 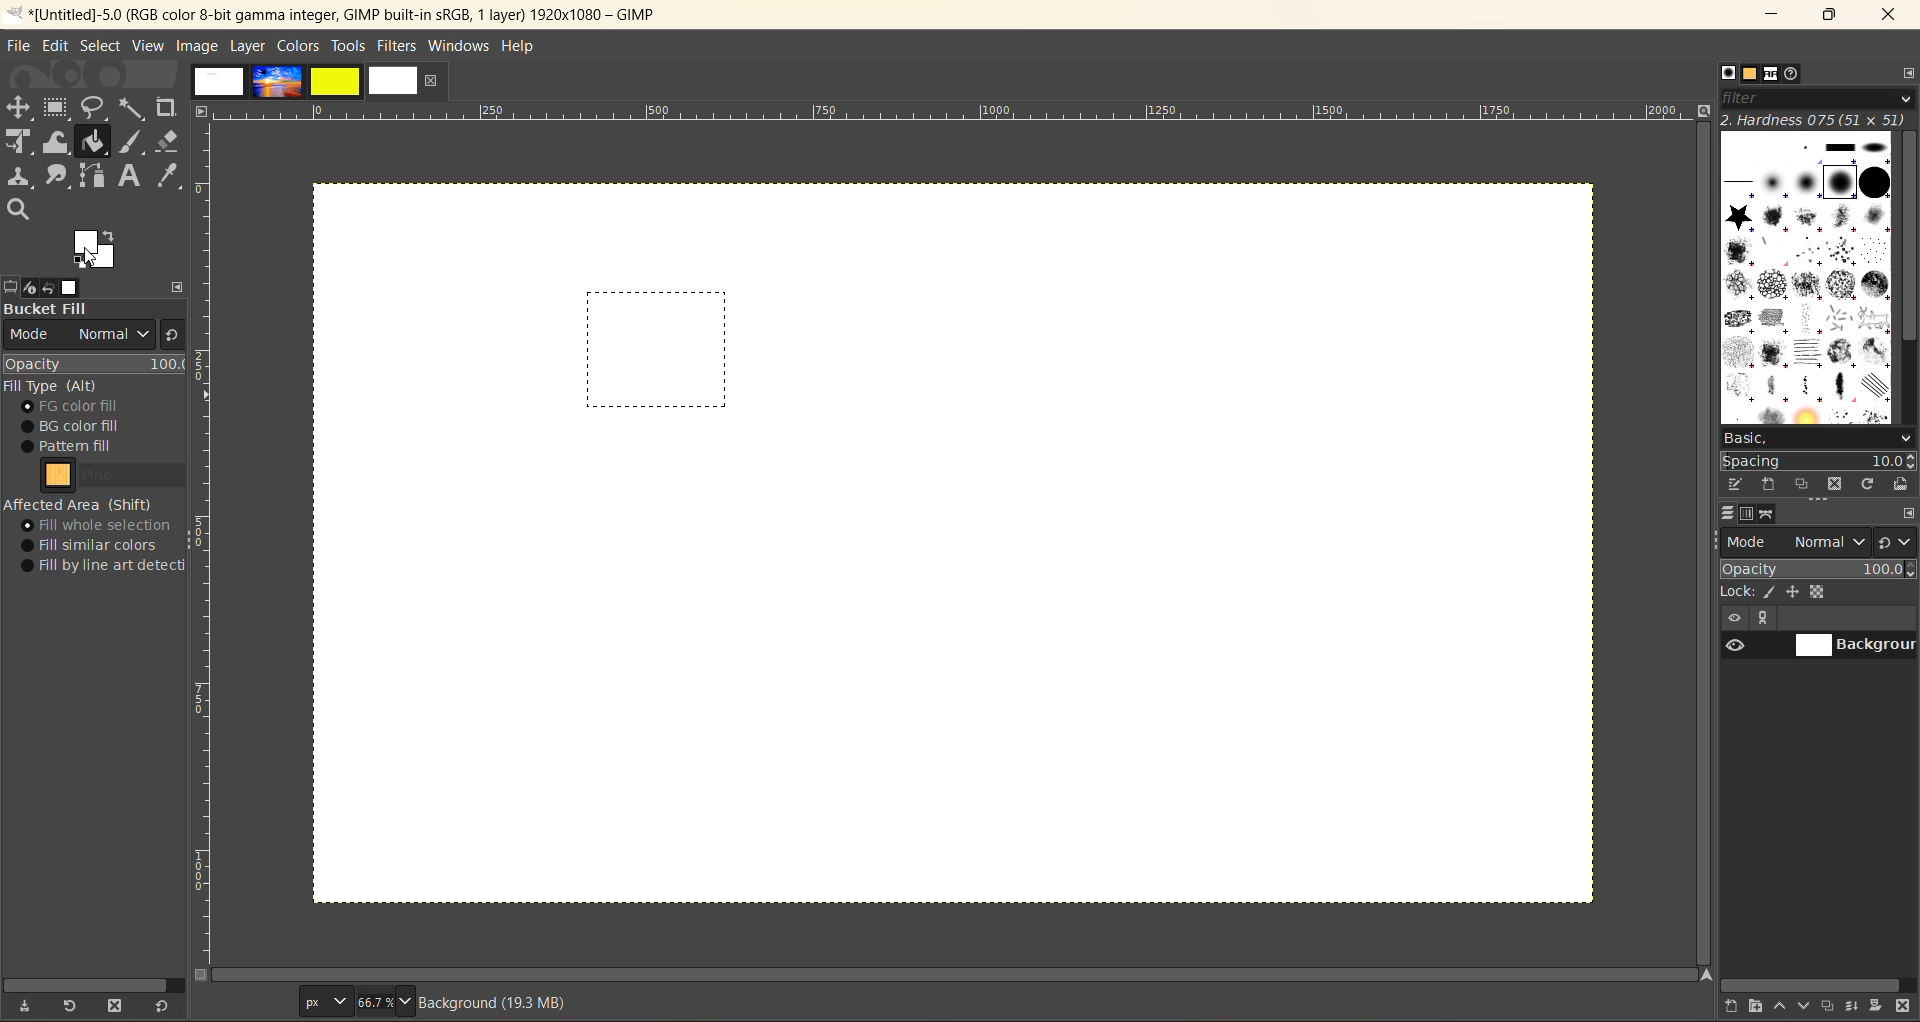 What do you see at coordinates (29, 1004) in the screenshot?
I see `save tool preset` at bounding box center [29, 1004].